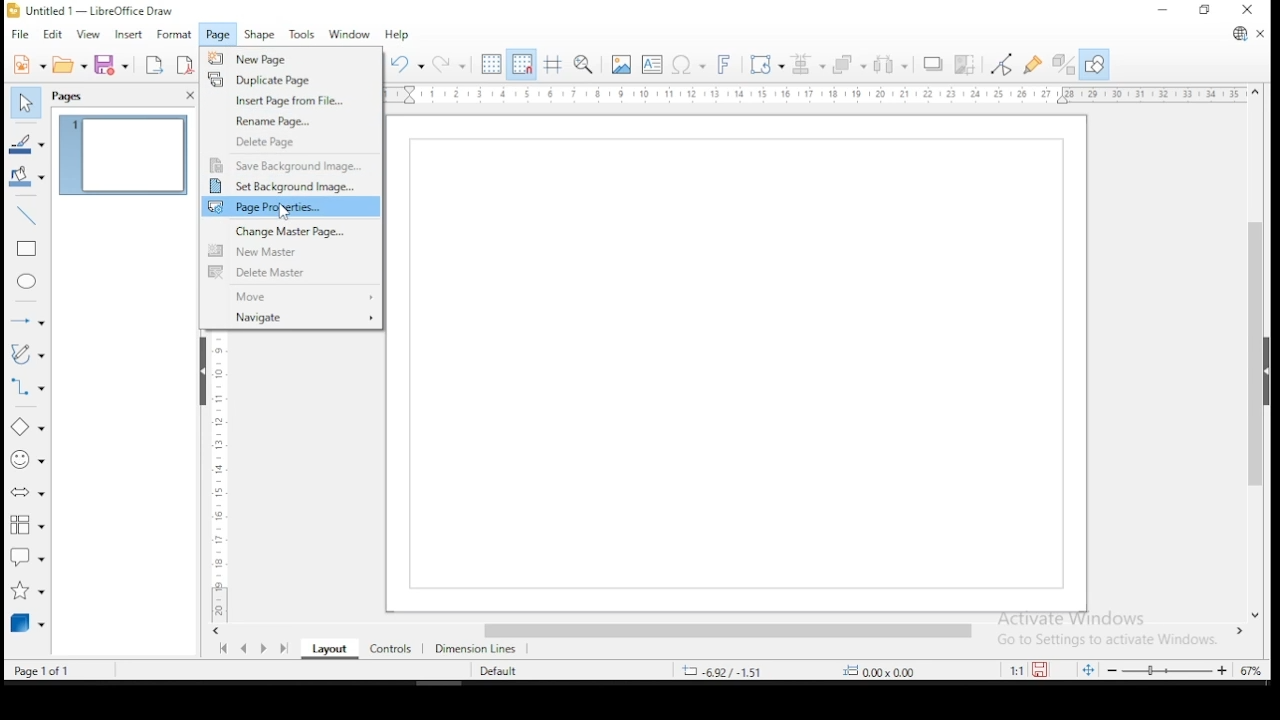 The height and width of the screenshot is (720, 1280). What do you see at coordinates (55, 35) in the screenshot?
I see `edit` at bounding box center [55, 35].